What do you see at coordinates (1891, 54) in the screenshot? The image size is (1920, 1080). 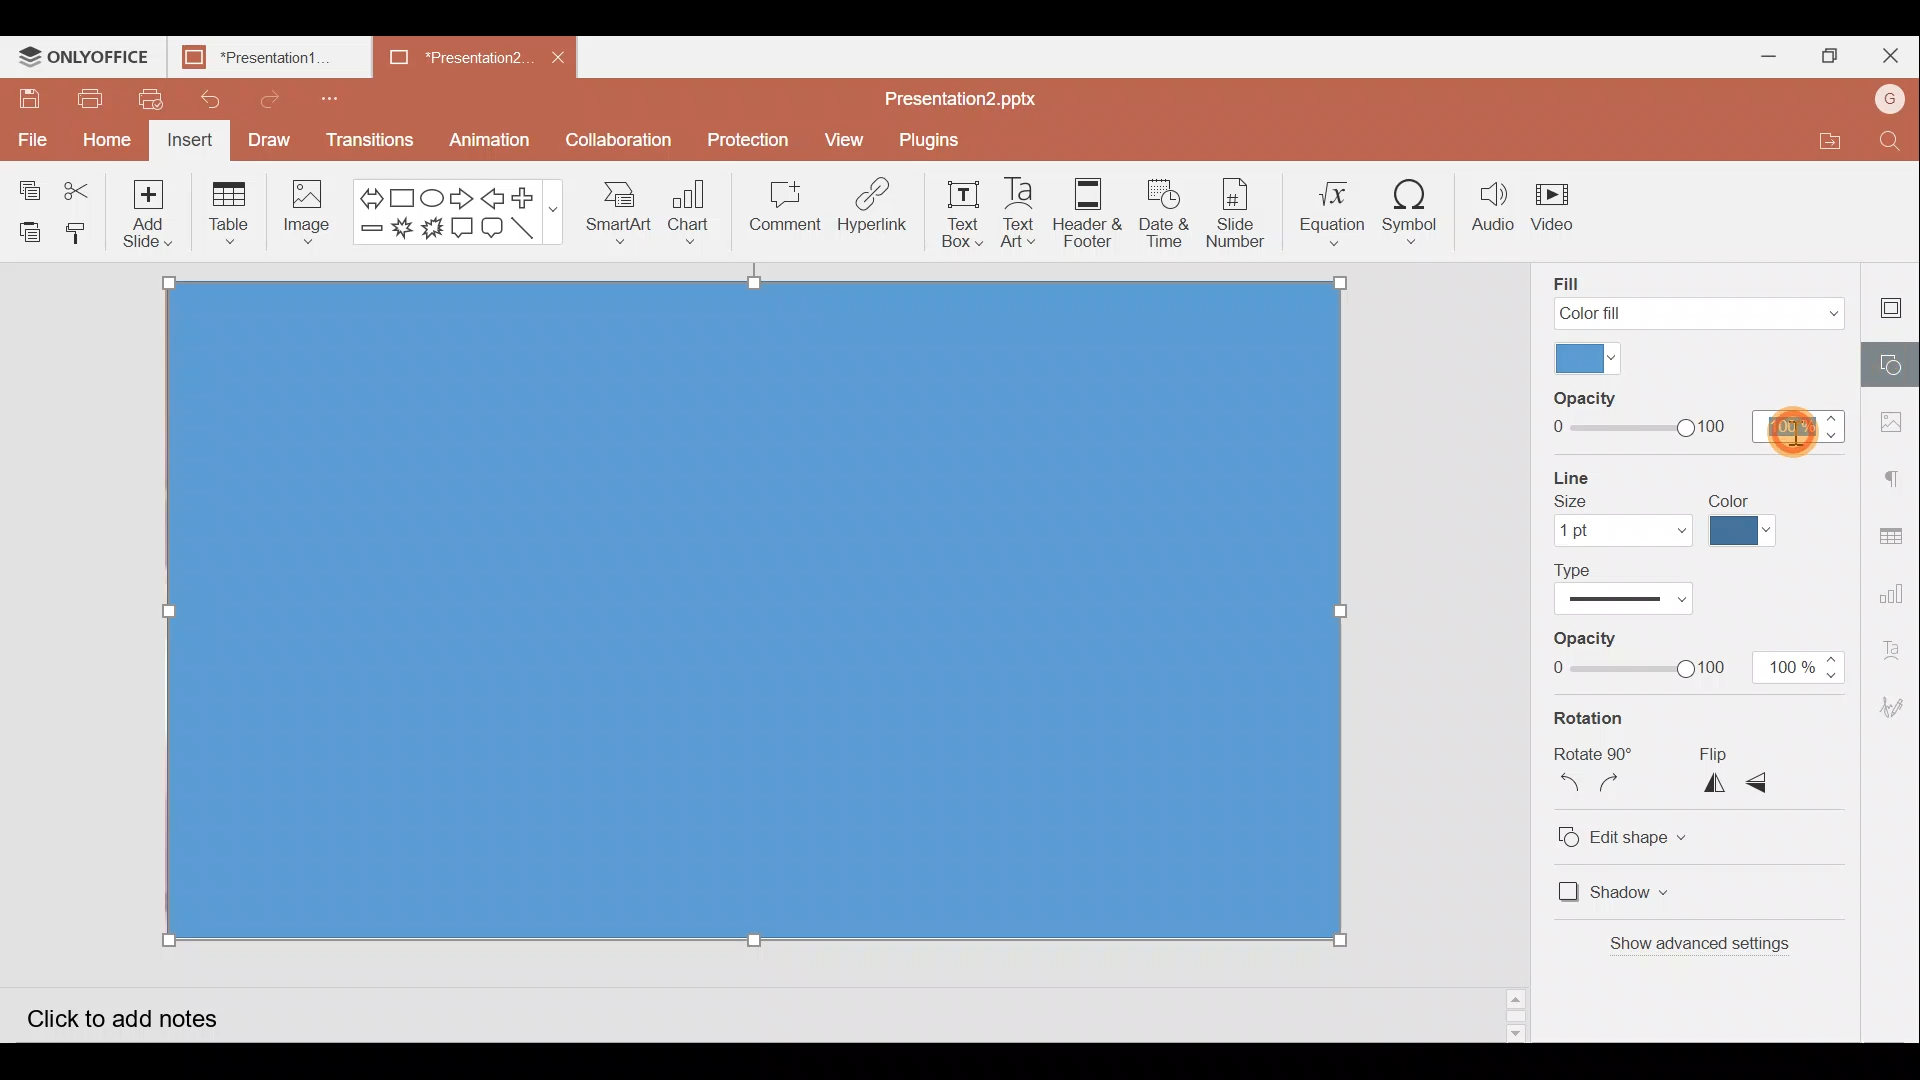 I see `Close` at bounding box center [1891, 54].